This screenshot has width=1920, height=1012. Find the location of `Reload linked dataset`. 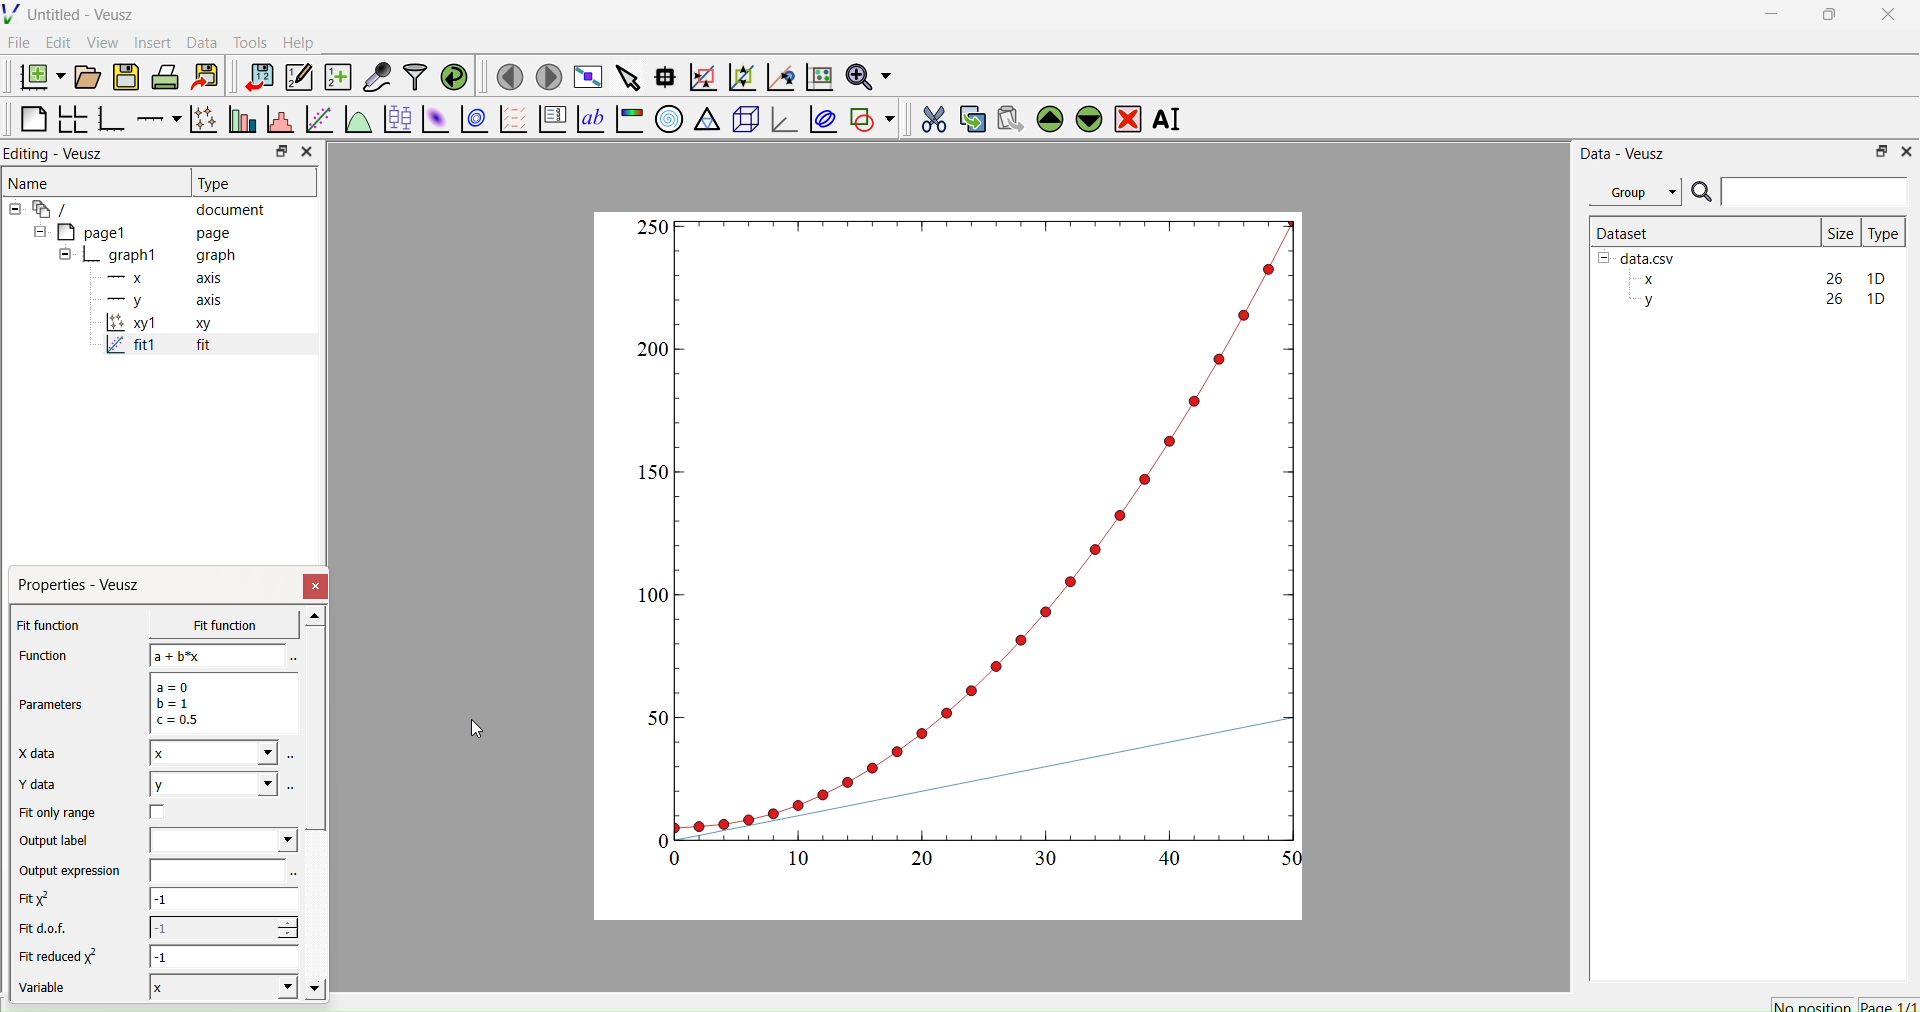

Reload linked dataset is located at coordinates (452, 75).